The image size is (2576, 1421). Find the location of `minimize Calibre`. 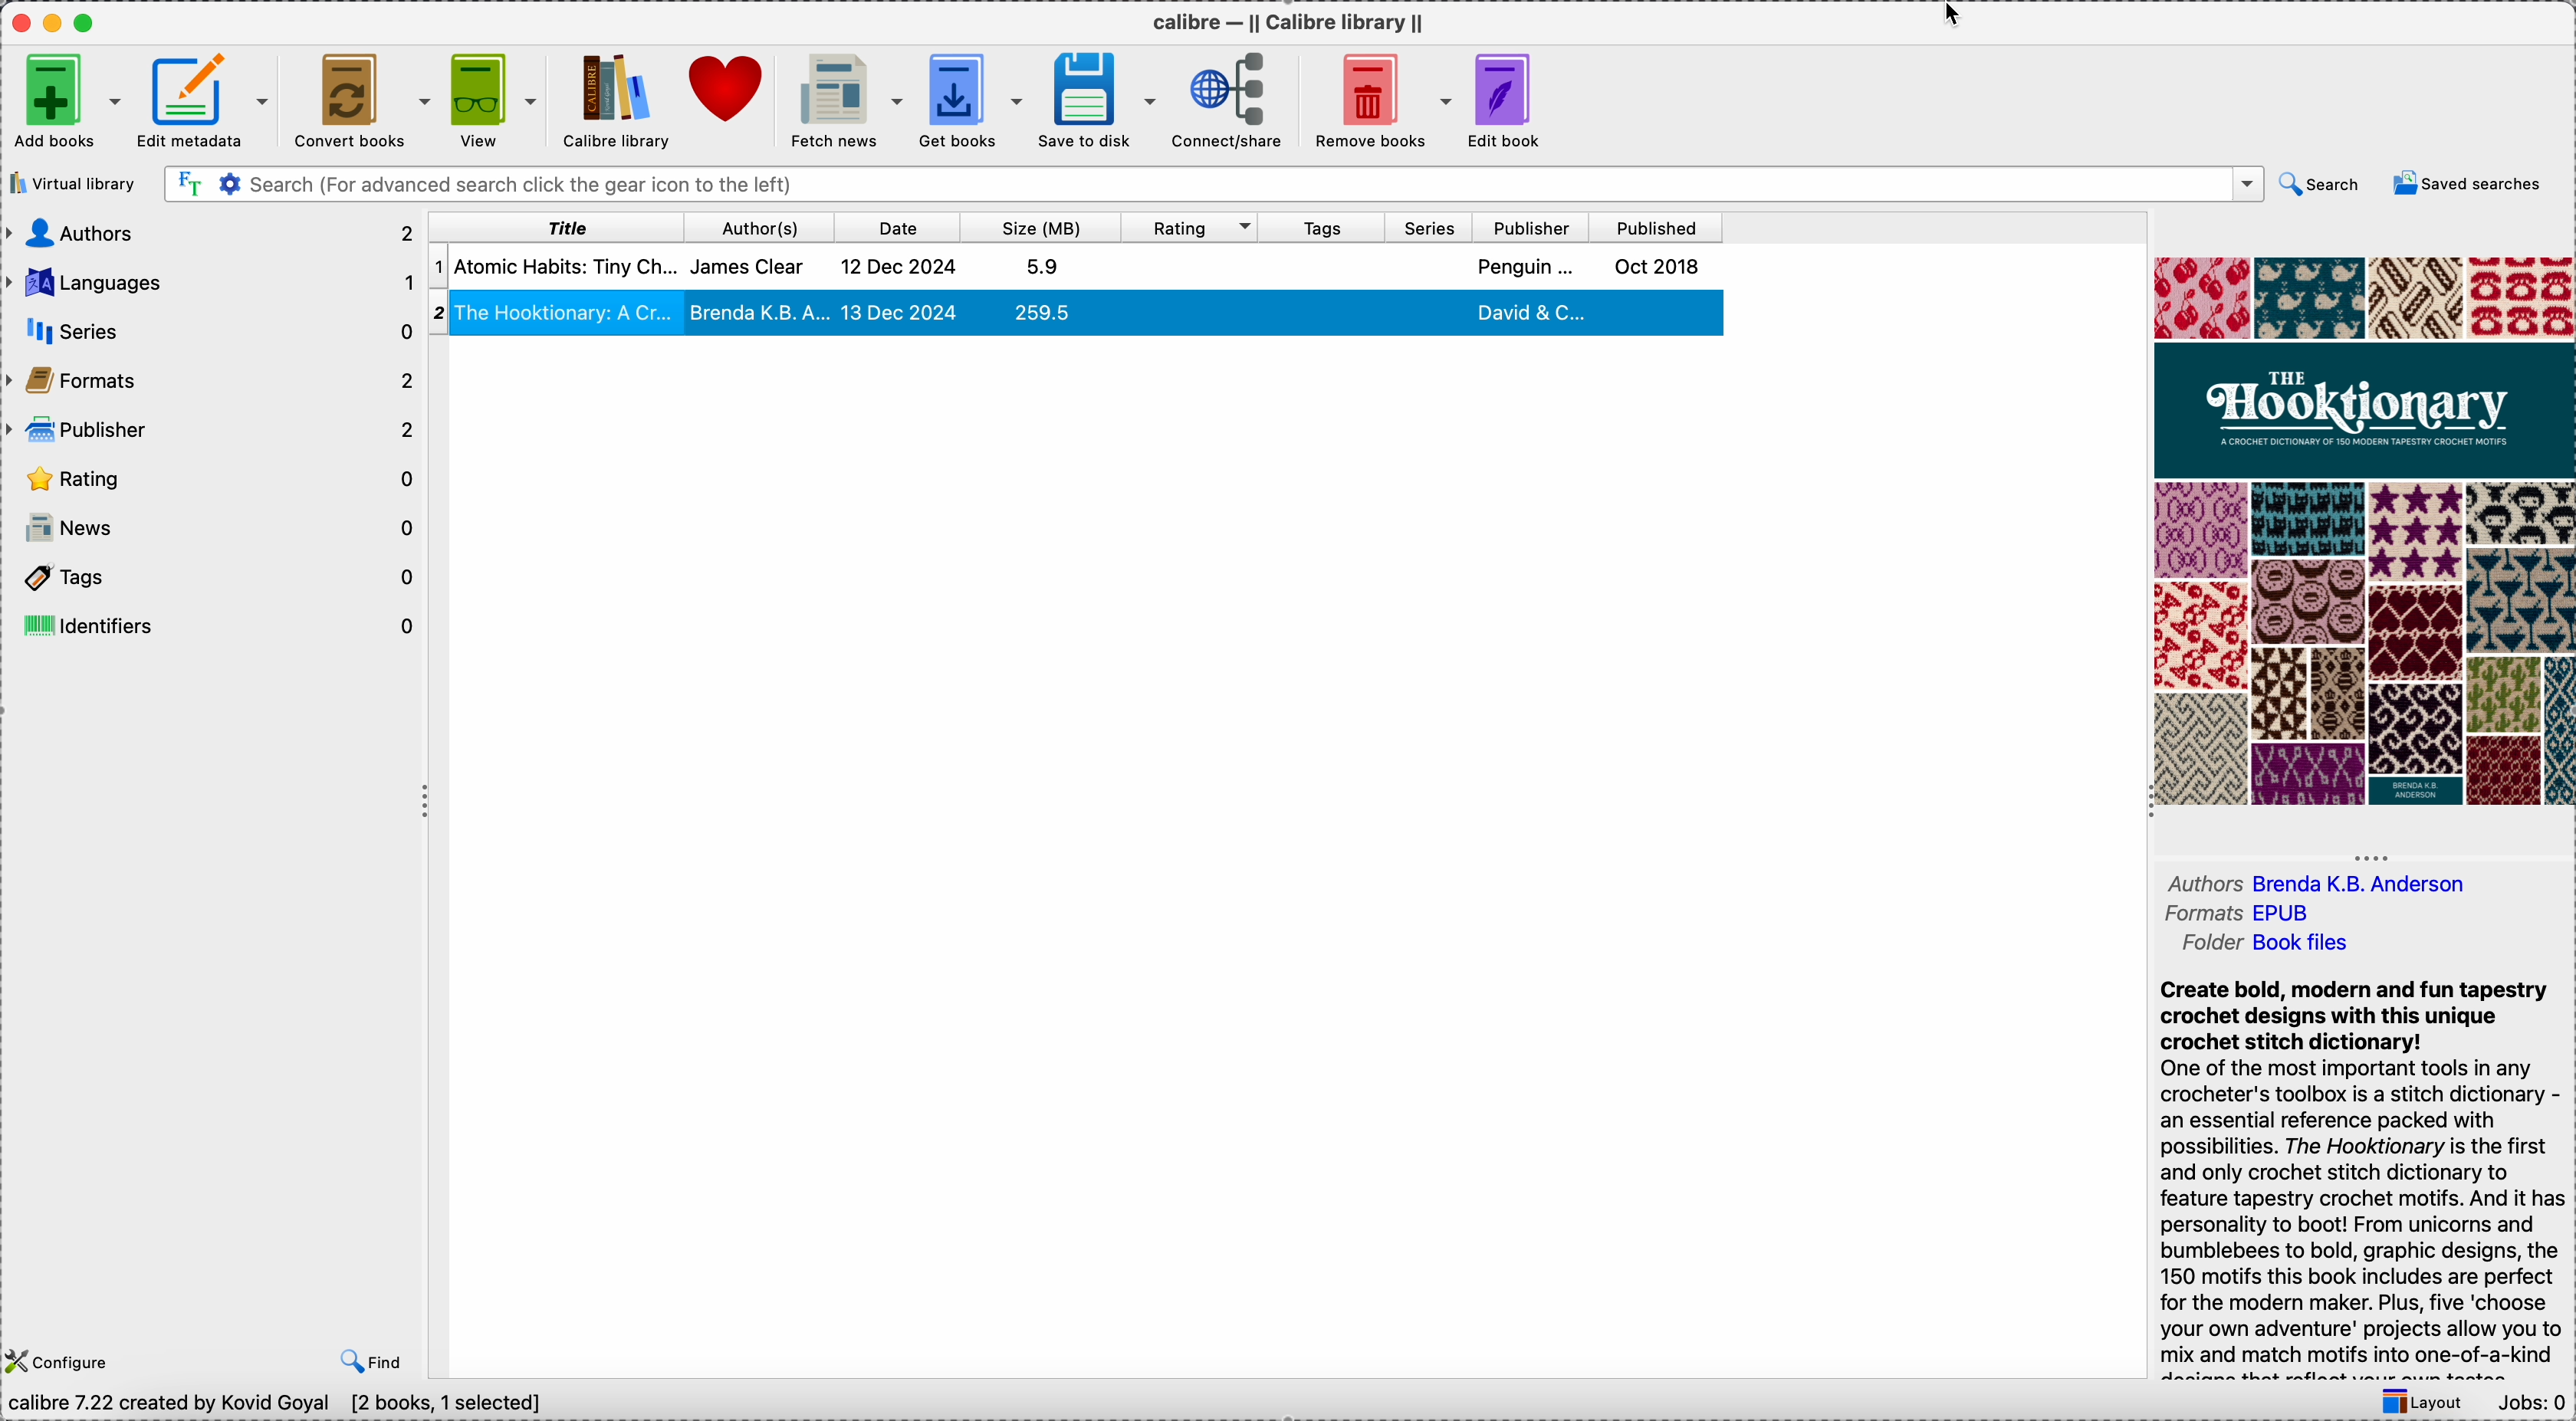

minimize Calibre is located at coordinates (56, 23).